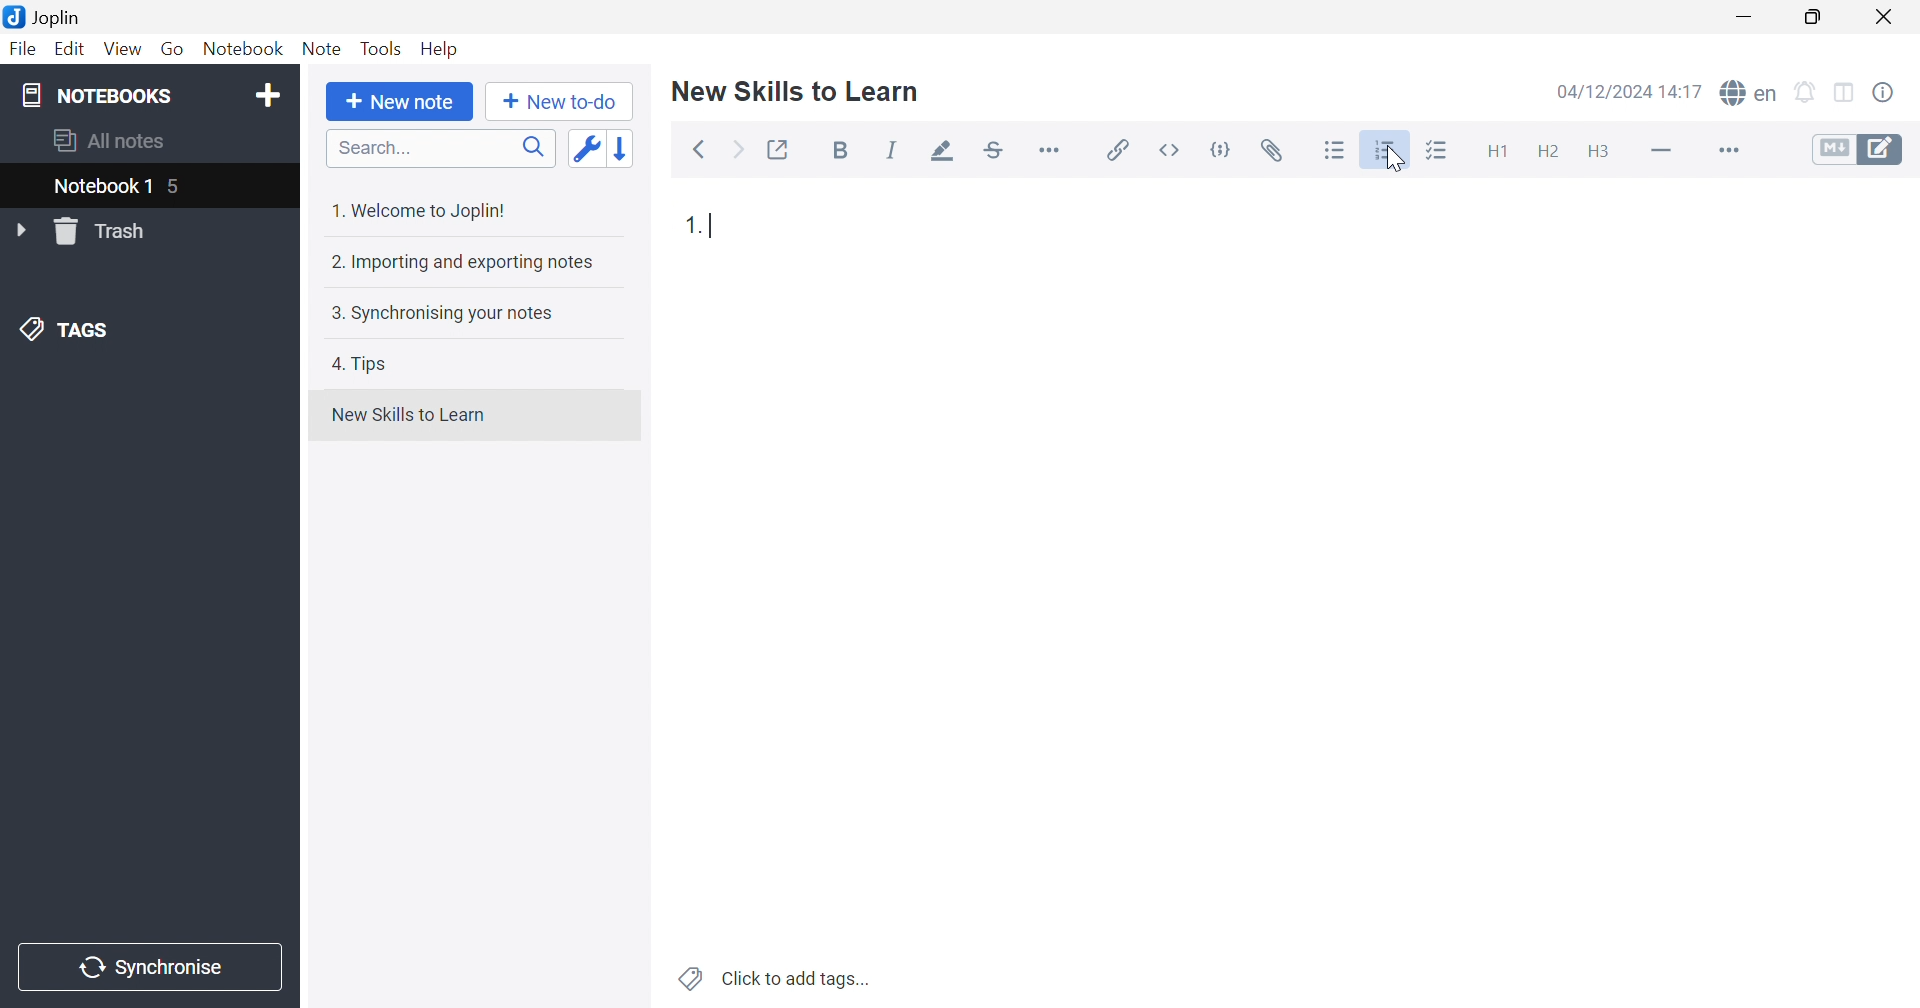  What do you see at coordinates (1606, 94) in the screenshot?
I see `04/12/2024` at bounding box center [1606, 94].